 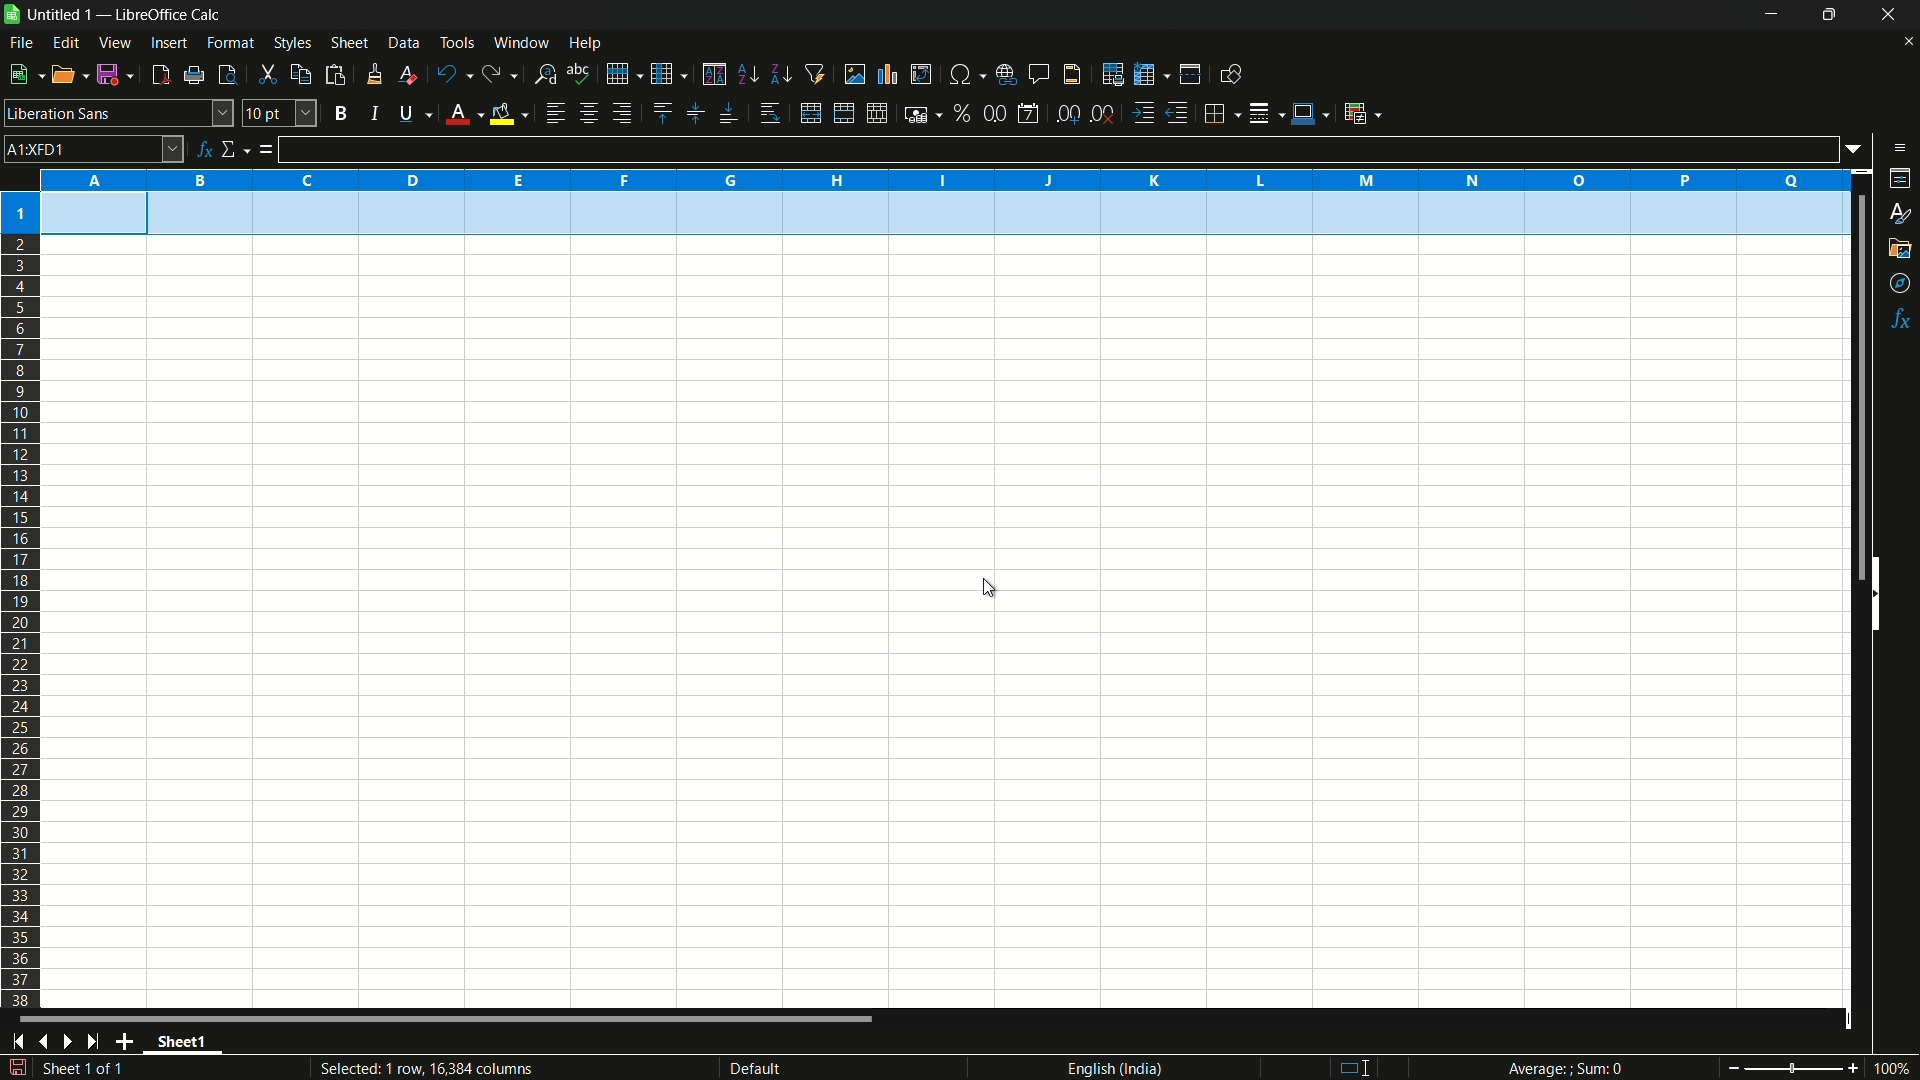 I want to click on properties, so click(x=1901, y=178).